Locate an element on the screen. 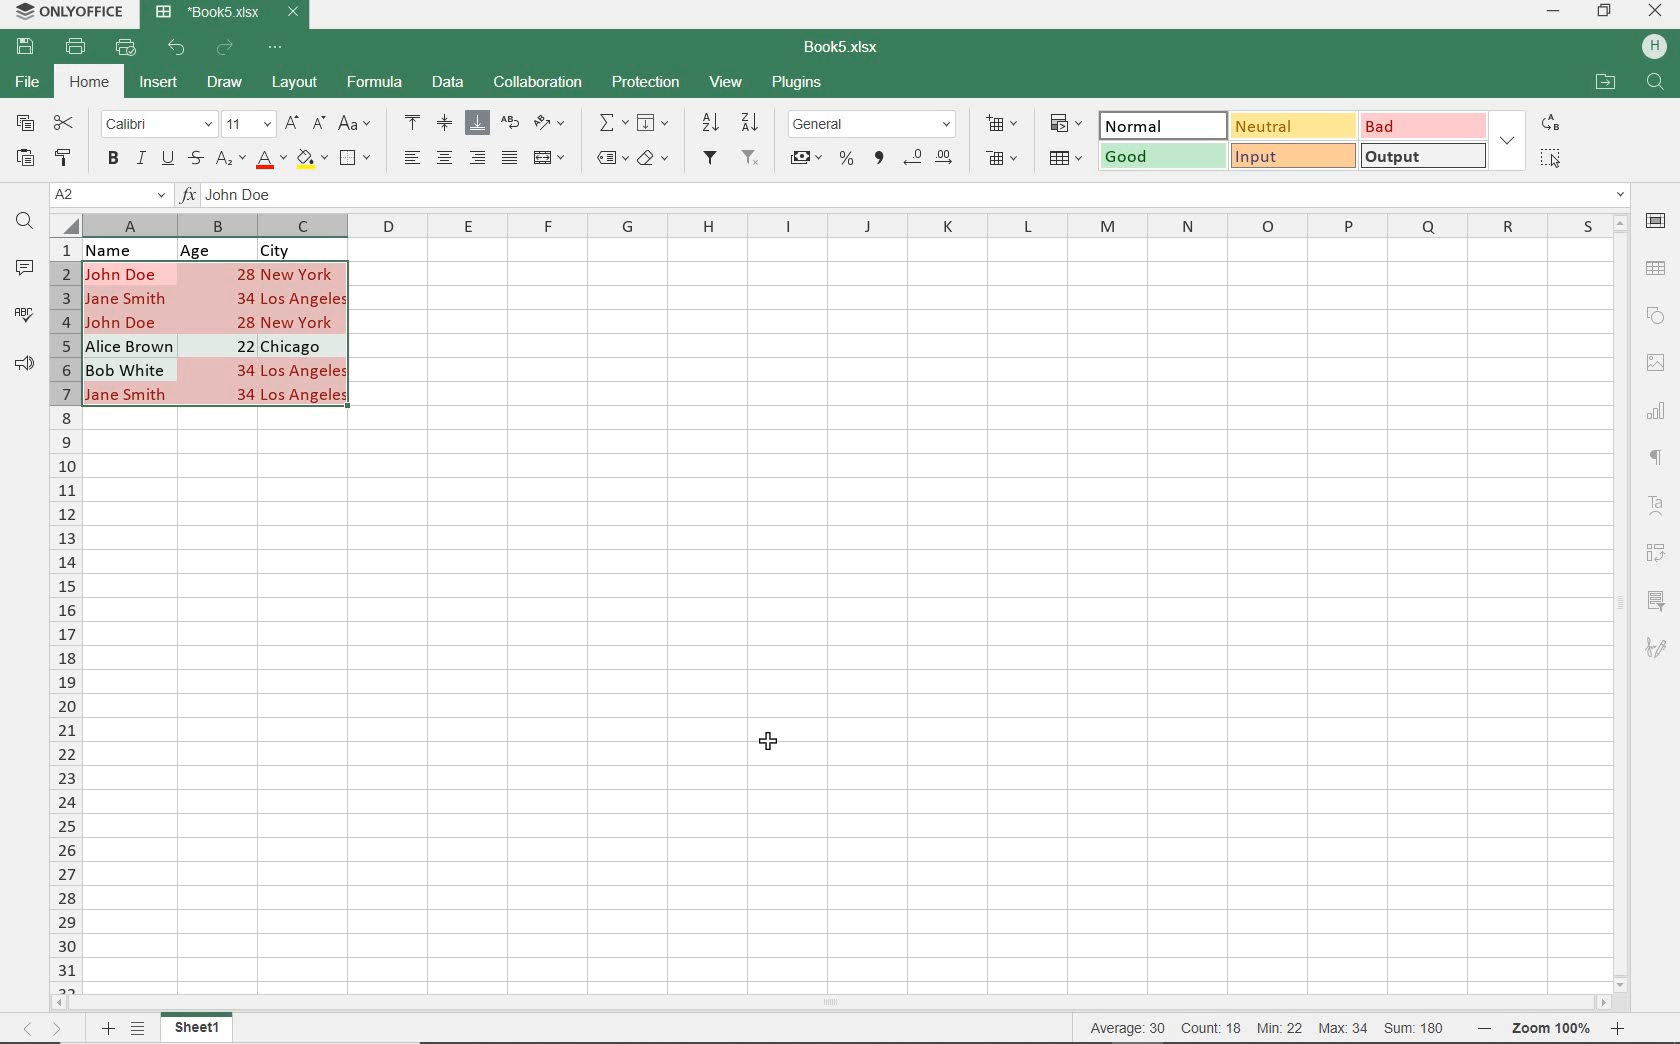  INPUT is located at coordinates (1292, 156).